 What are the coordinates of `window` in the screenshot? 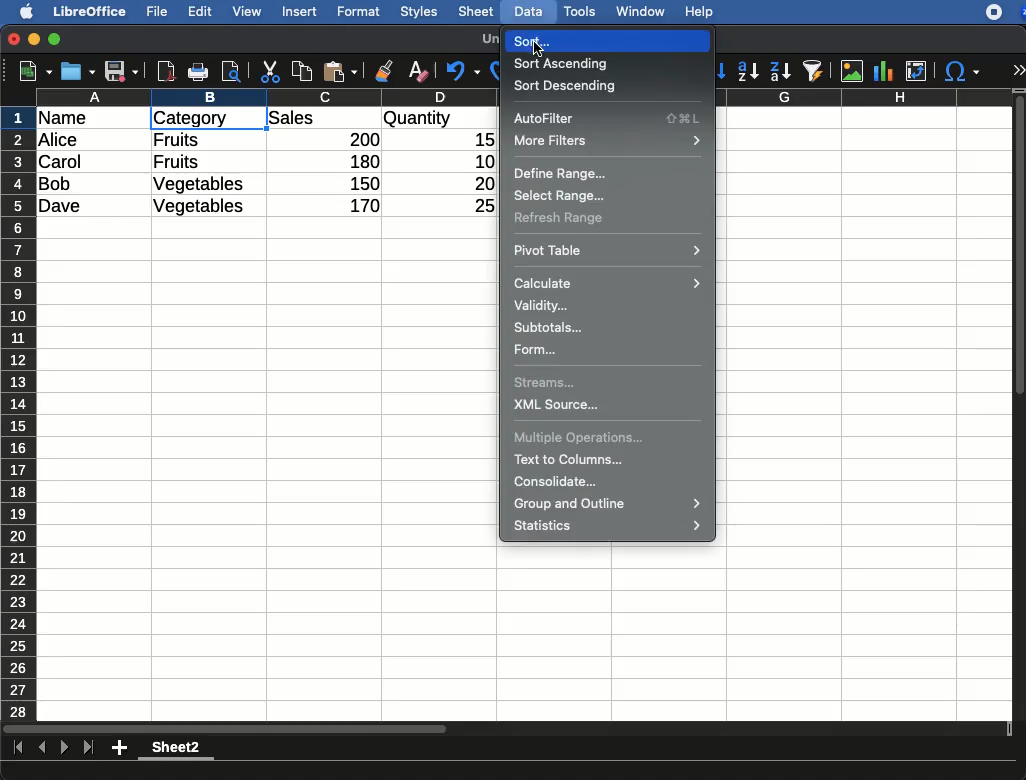 It's located at (638, 11).